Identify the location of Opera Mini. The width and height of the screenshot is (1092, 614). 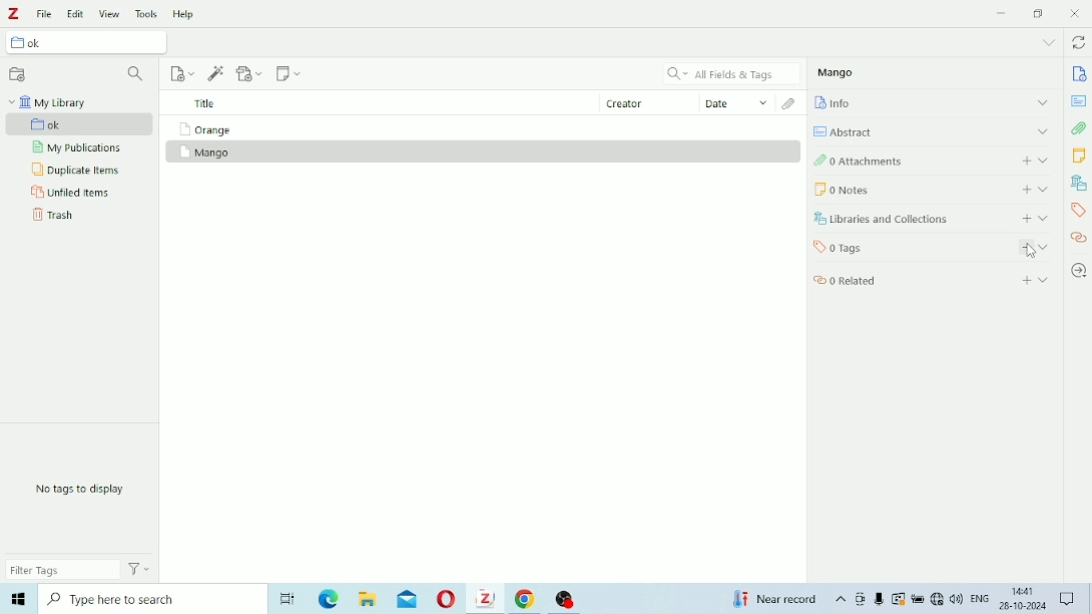
(448, 598).